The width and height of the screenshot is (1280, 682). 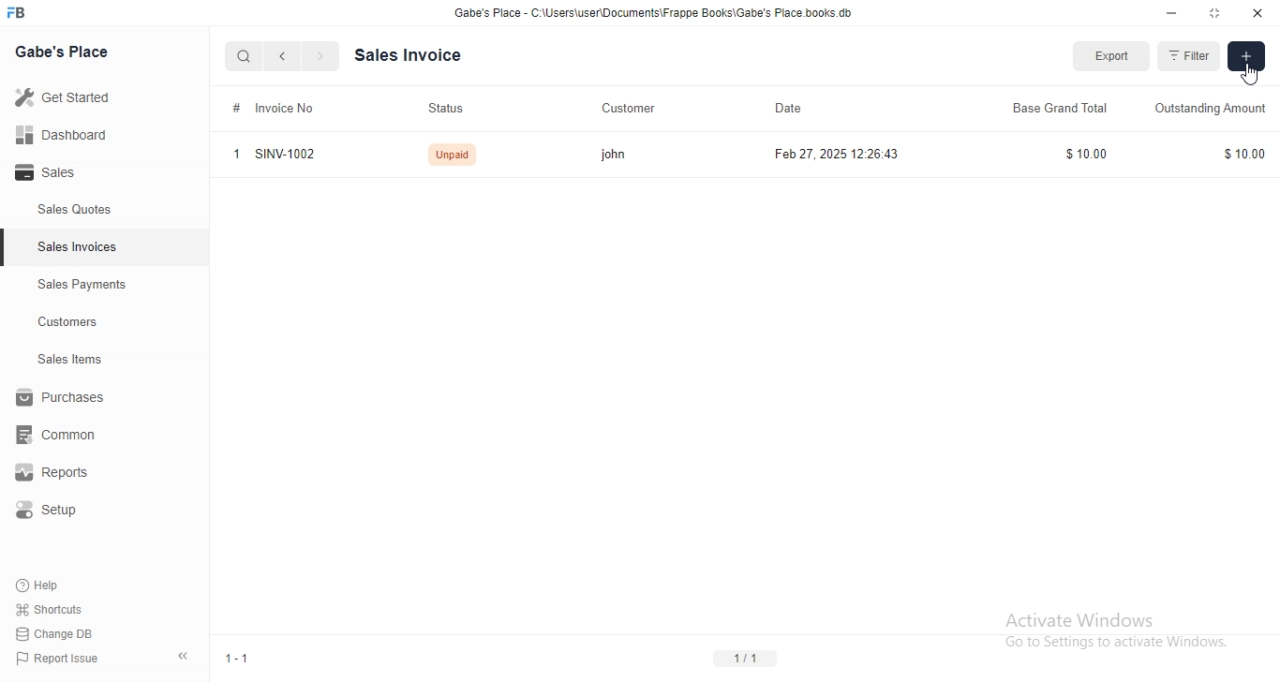 I want to click on Gabe's Place - C \Wsers\usenDocuments\Frappe Books\Gabe's Place books db, so click(x=658, y=16).